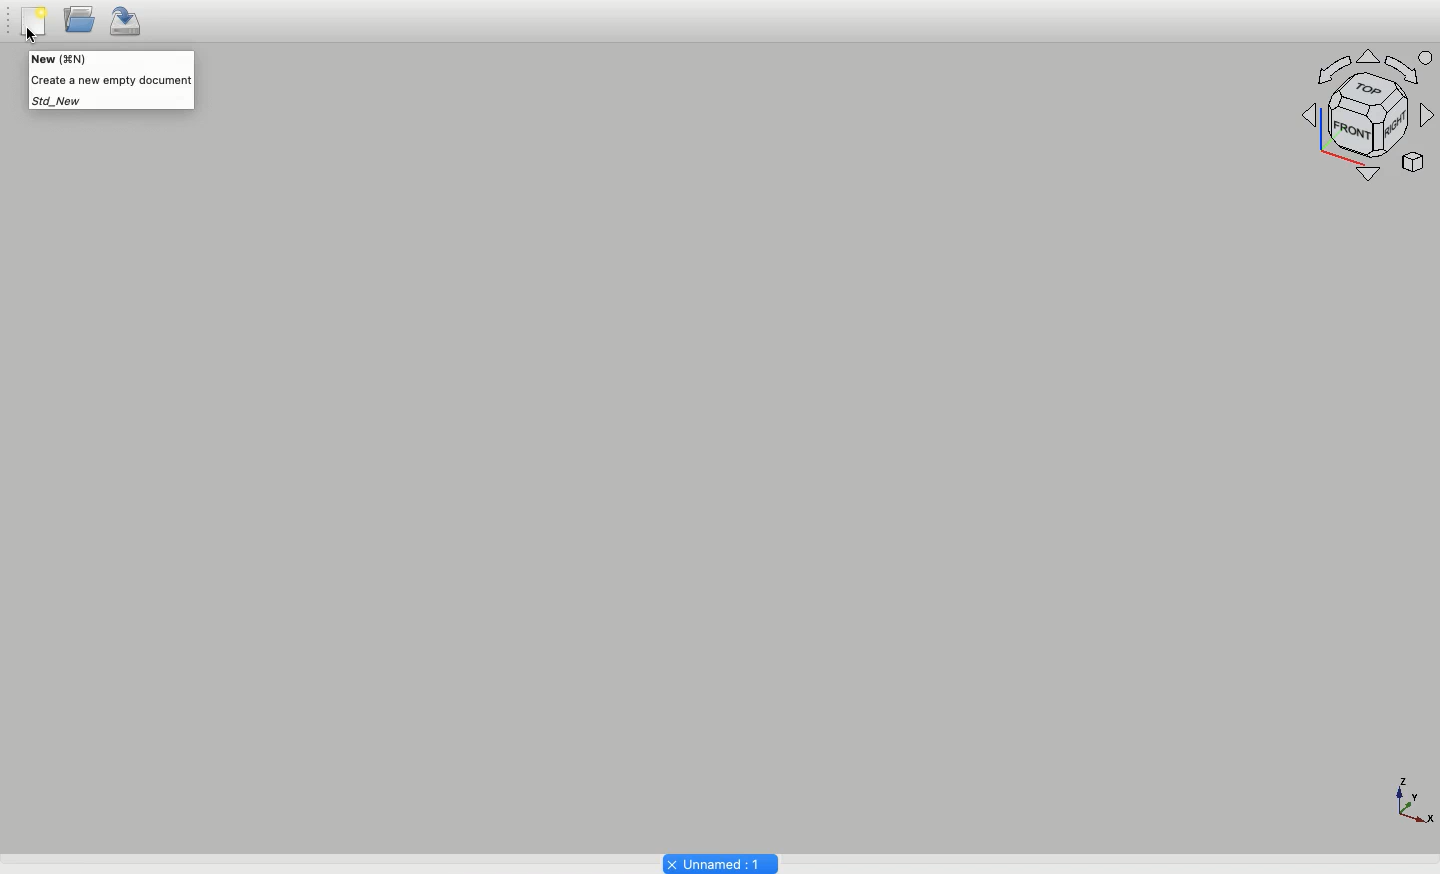 This screenshot has height=874, width=1440. What do you see at coordinates (110, 80) in the screenshot?
I see `Guide text` at bounding box center [110, 80].